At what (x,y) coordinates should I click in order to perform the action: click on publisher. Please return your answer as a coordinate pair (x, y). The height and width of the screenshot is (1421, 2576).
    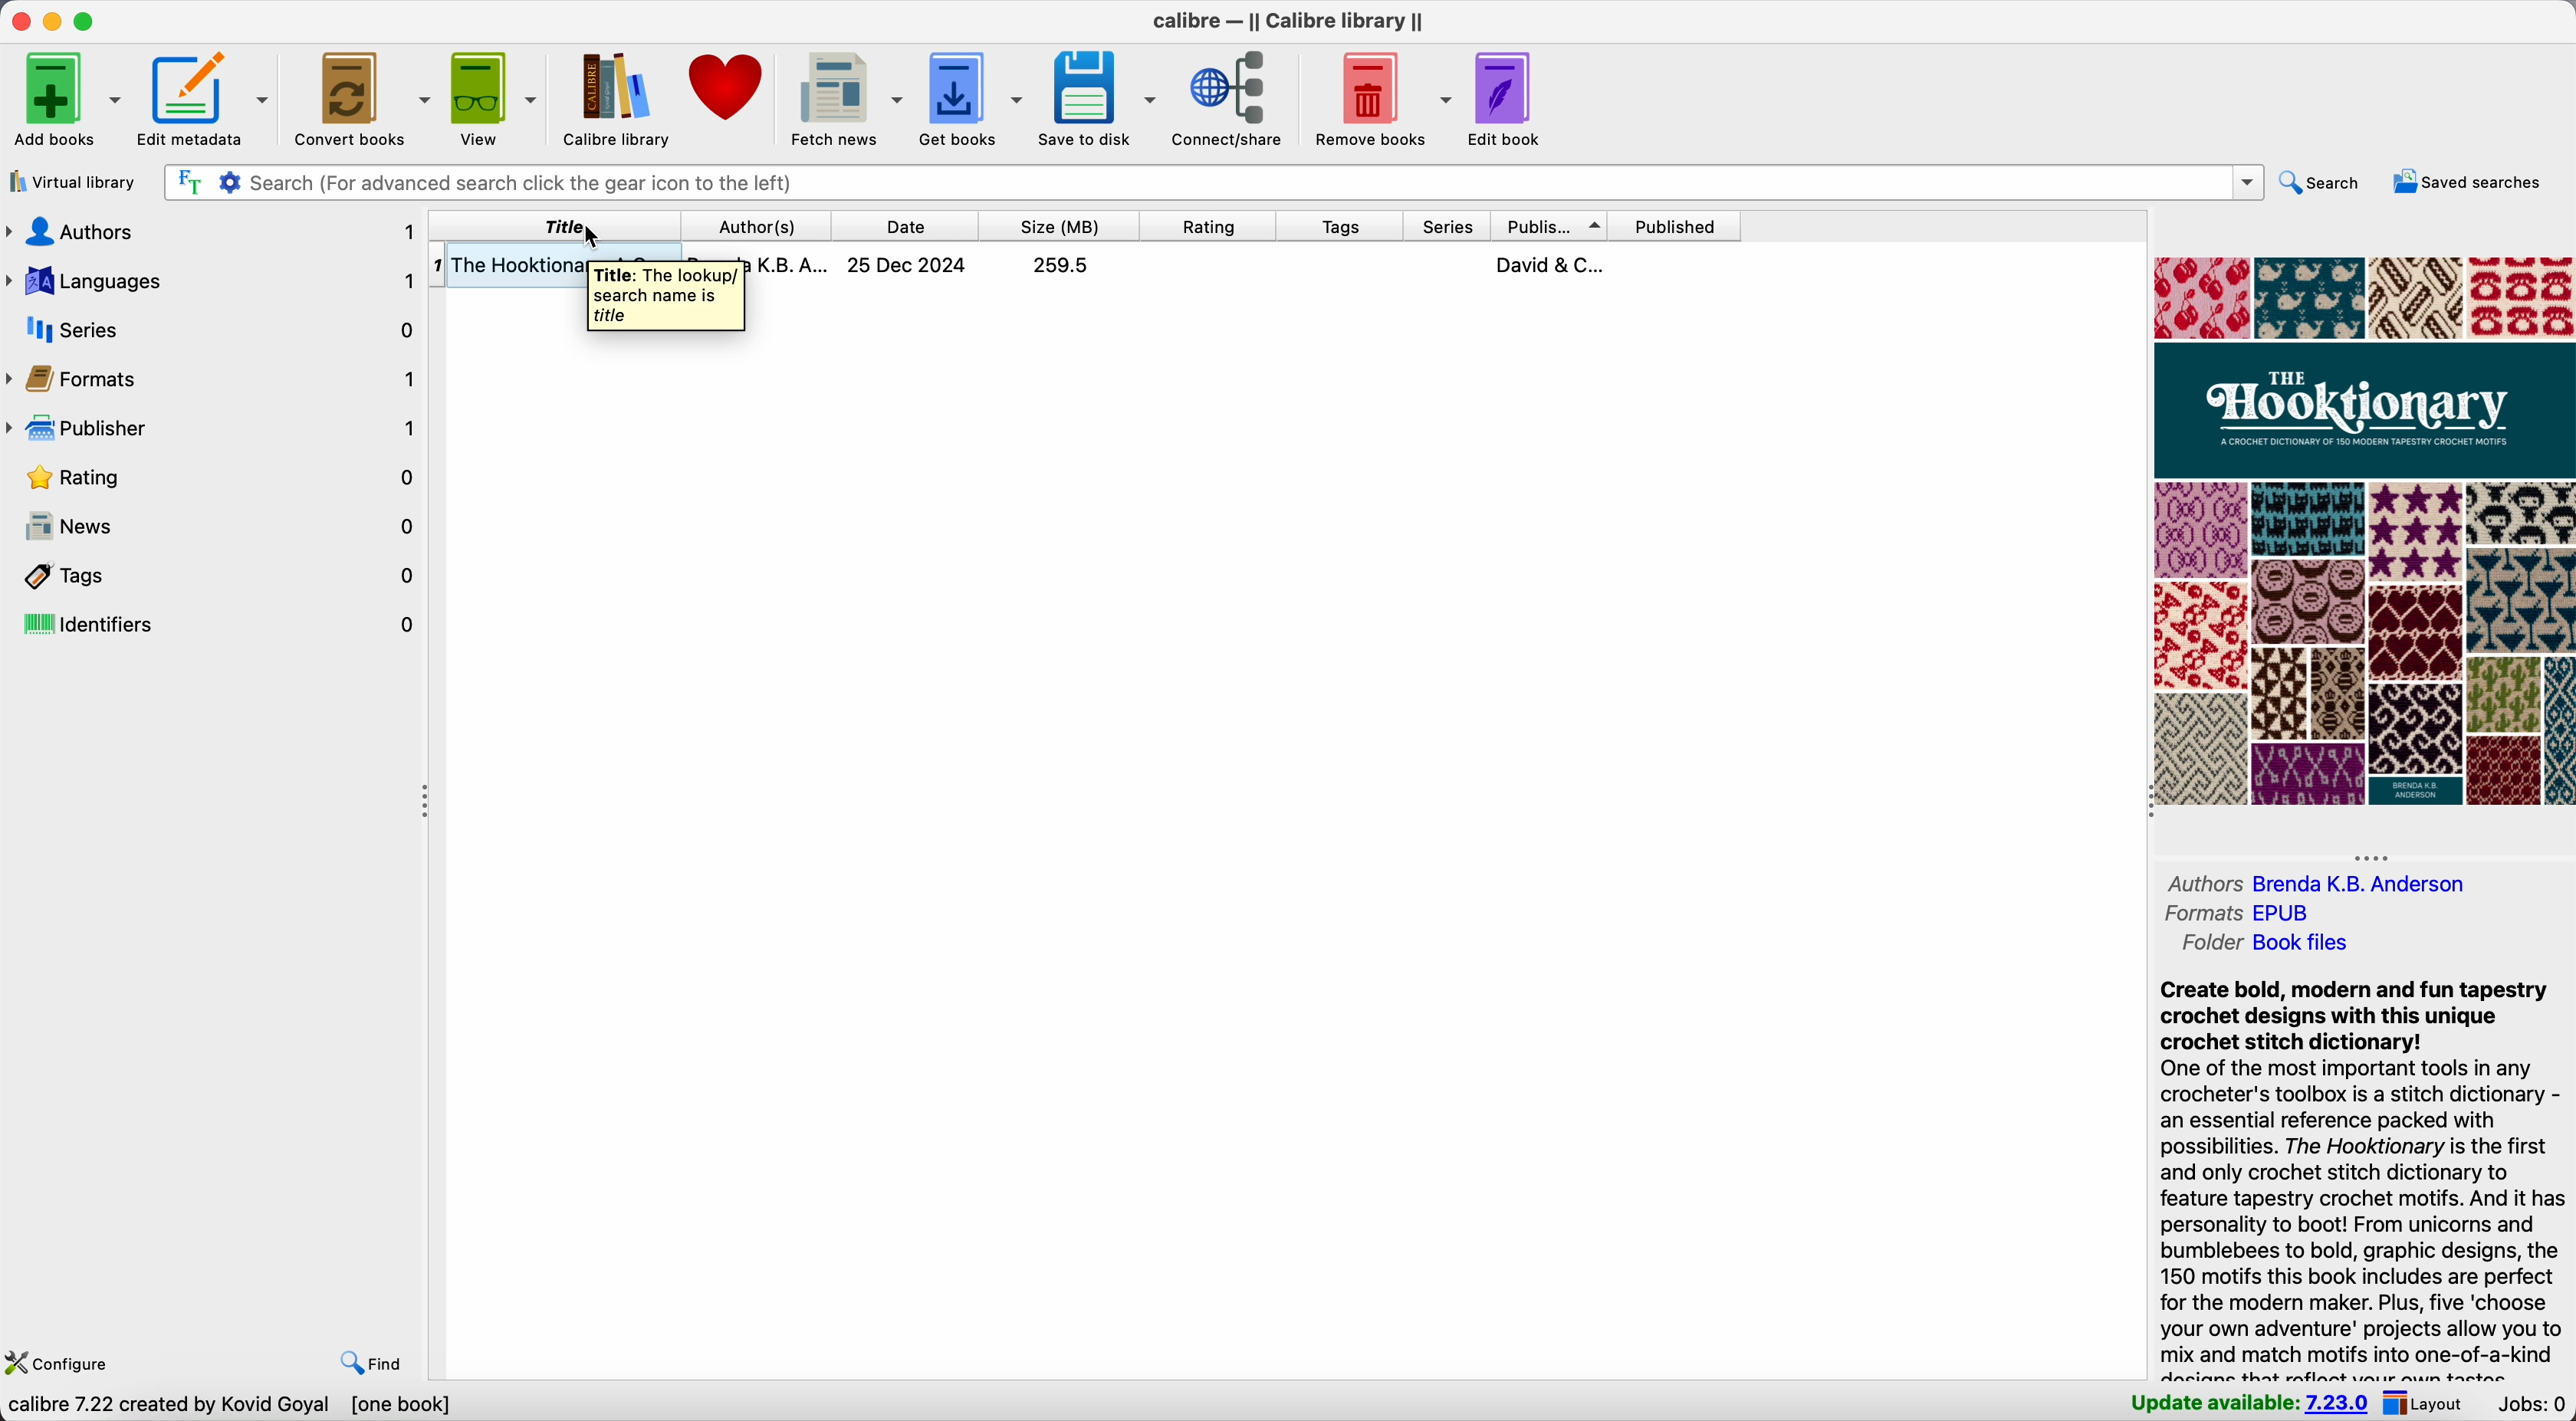
    Looking at the image, I should click on (213, 433).